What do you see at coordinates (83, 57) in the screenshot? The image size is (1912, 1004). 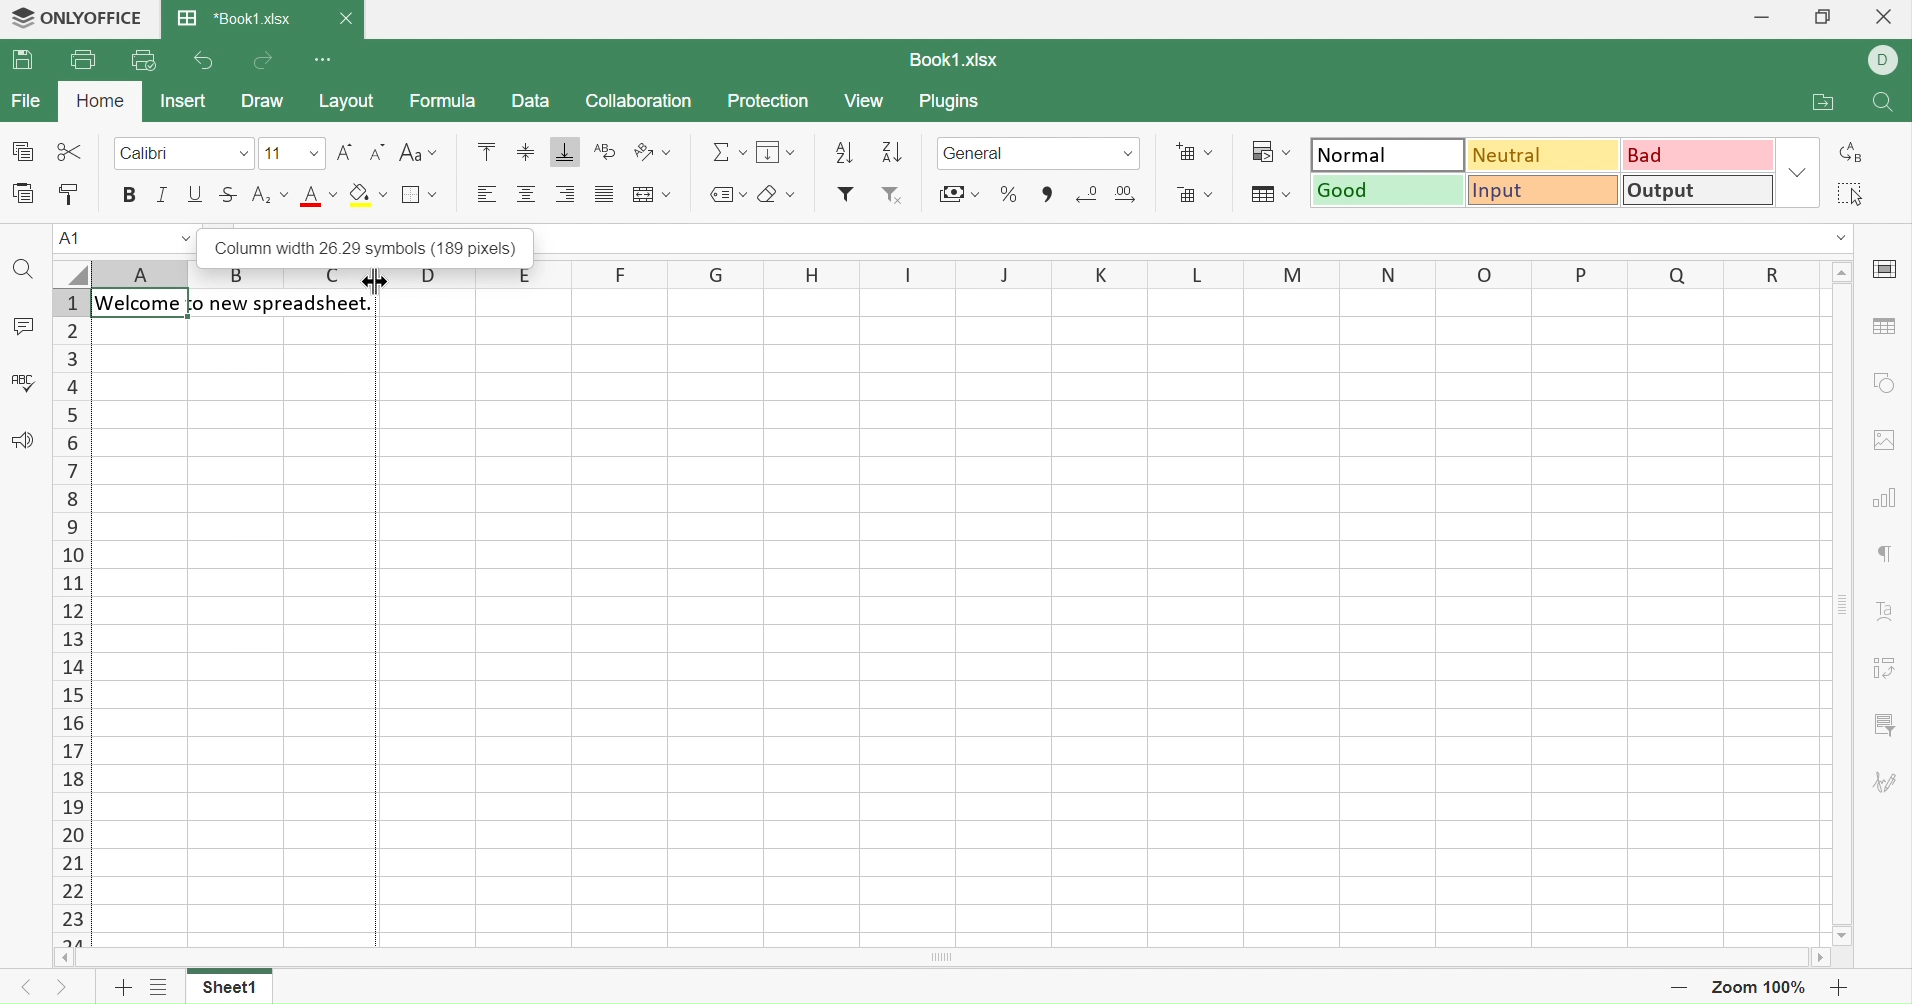 I see `Print` at bounding box center [83, 57].